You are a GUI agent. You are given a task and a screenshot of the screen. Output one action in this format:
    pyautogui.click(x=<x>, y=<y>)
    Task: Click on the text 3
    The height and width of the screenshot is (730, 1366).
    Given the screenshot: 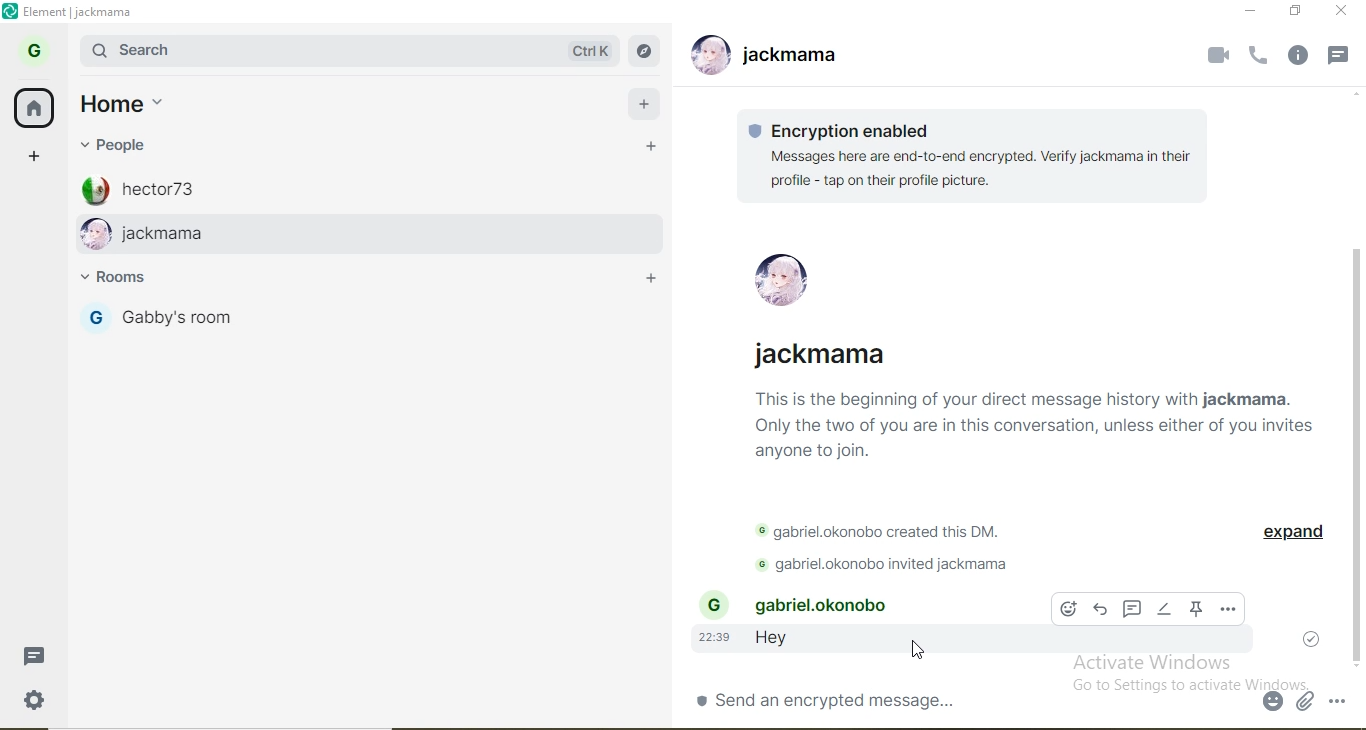 What is the action you would take?
    pyautogui.click(x=891, y=528)
    